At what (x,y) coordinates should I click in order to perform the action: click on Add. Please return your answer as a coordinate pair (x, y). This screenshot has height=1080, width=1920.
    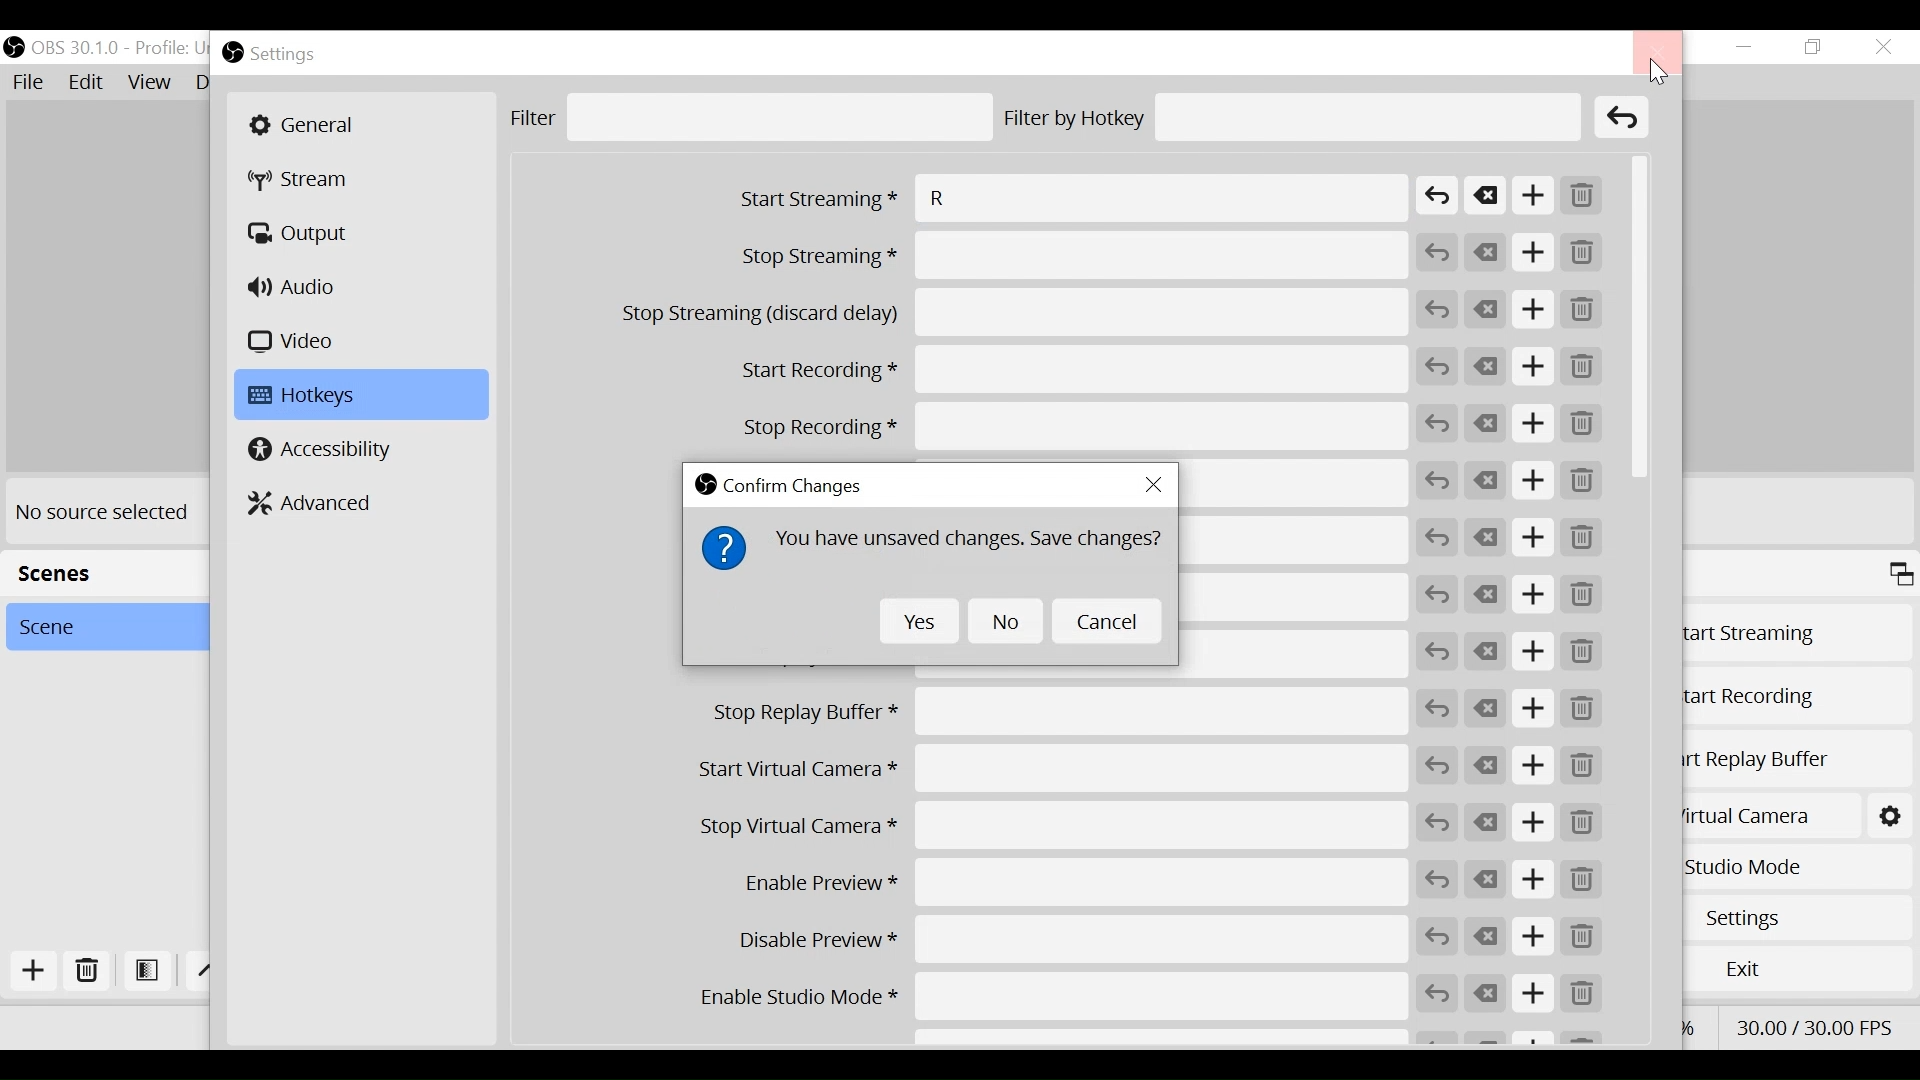
    Looking at the image, I should click on (1534, 482).